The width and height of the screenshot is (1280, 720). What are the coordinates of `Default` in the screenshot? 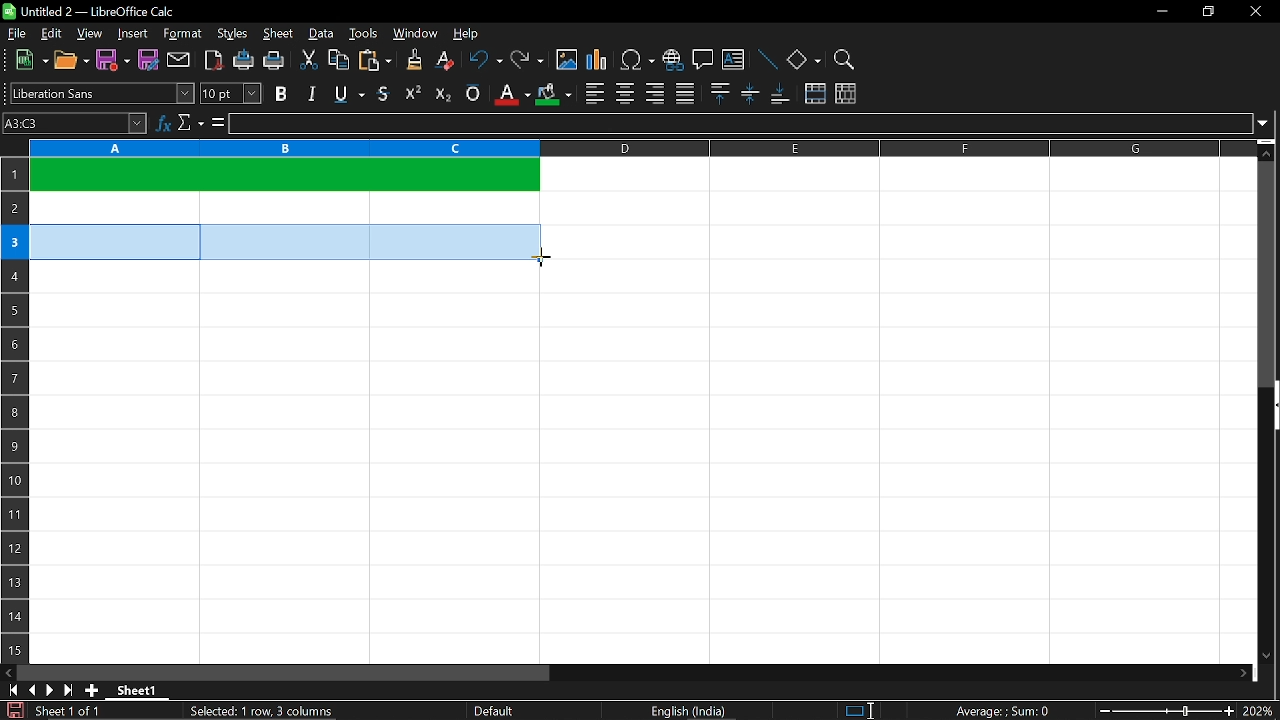 It's located at (497, 711).